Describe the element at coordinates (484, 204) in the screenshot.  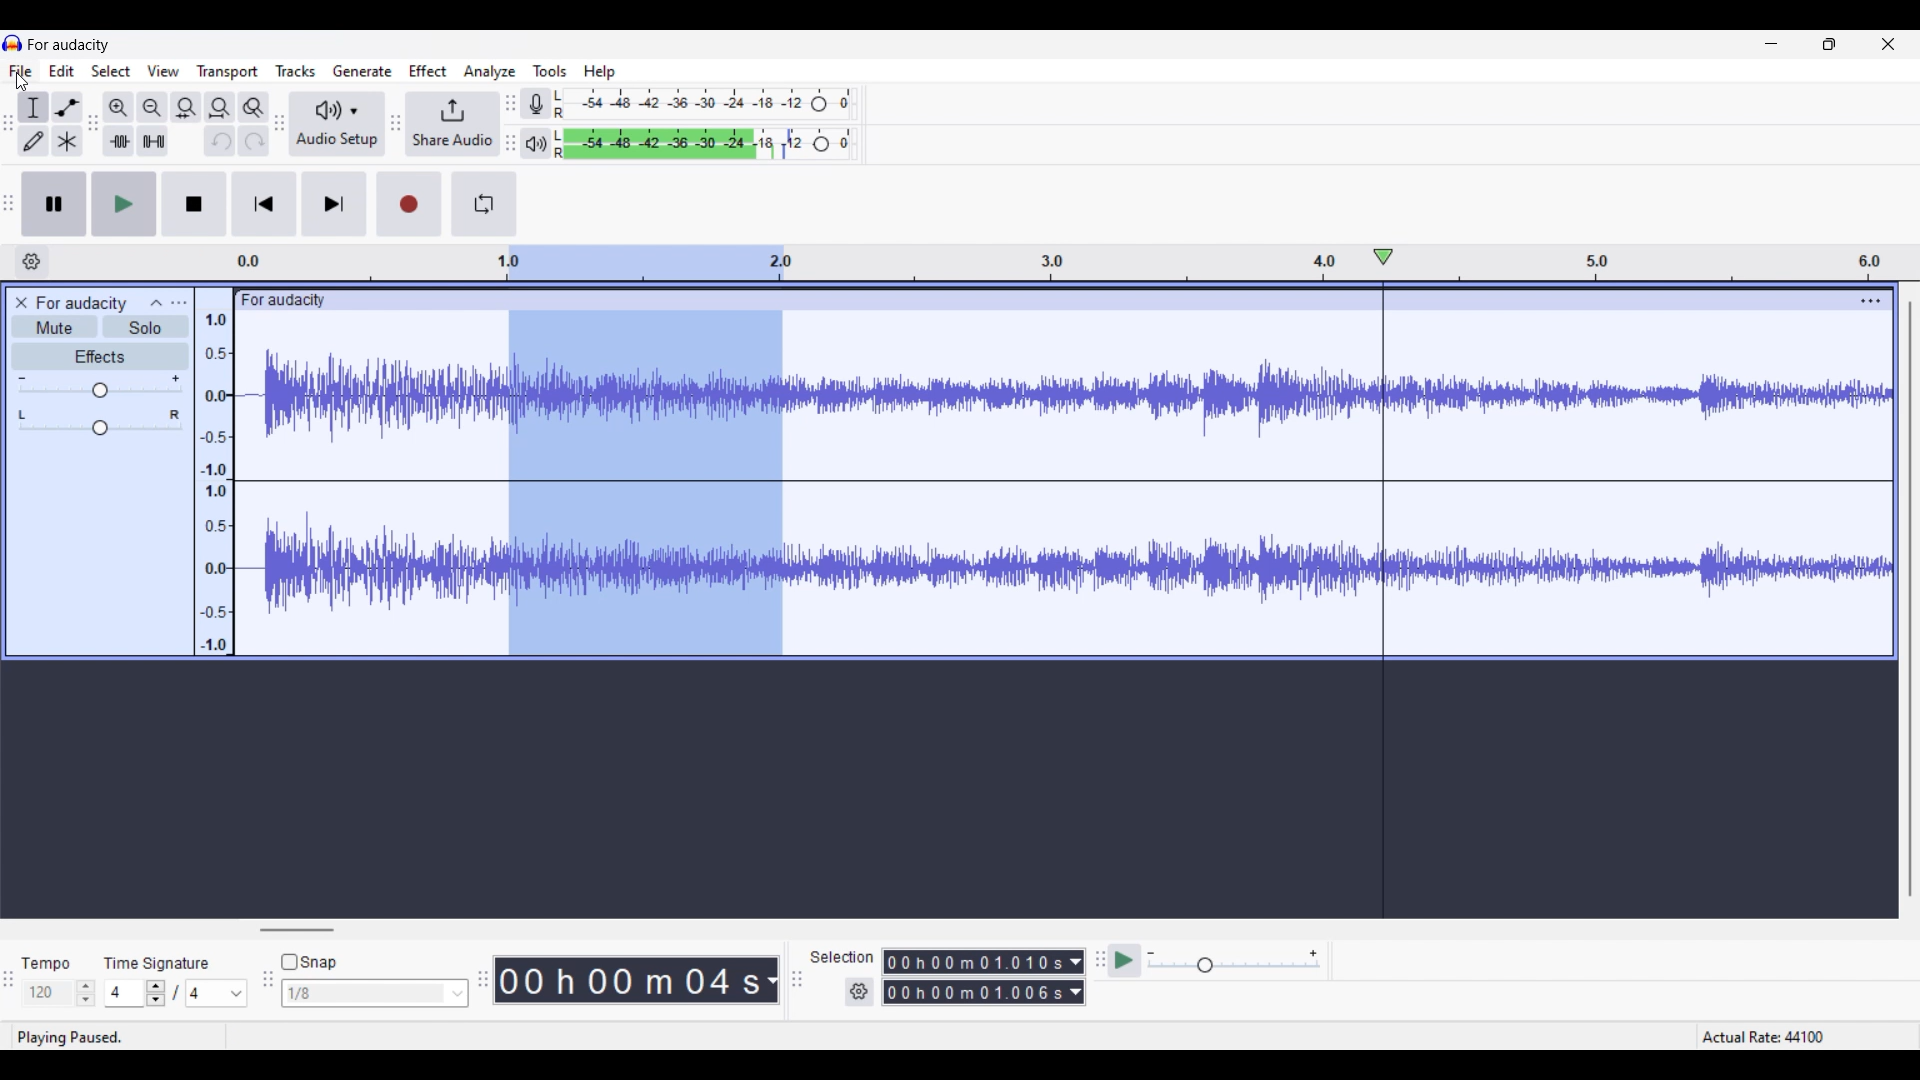
I see `Enable looping` at that location.